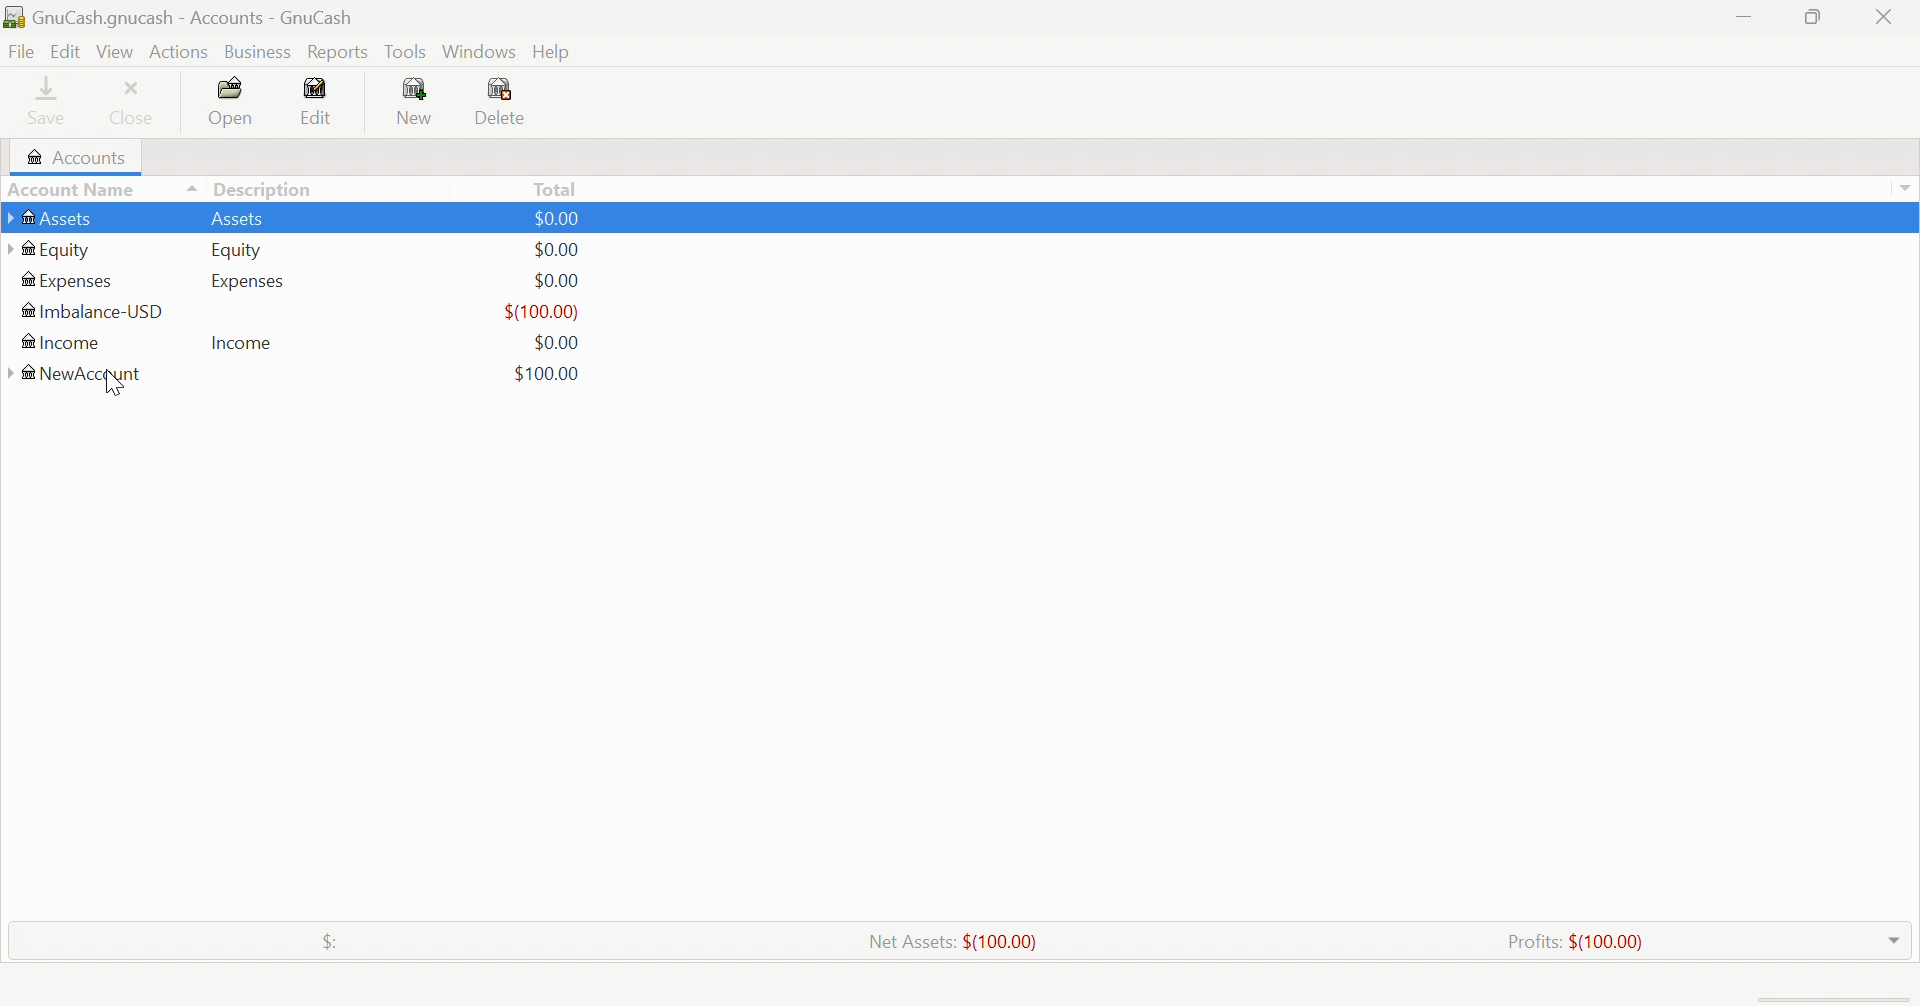  What do you see at coordinates (236, 219) in the screenshot?
I see `Assets` at bounding box center [236, 219].